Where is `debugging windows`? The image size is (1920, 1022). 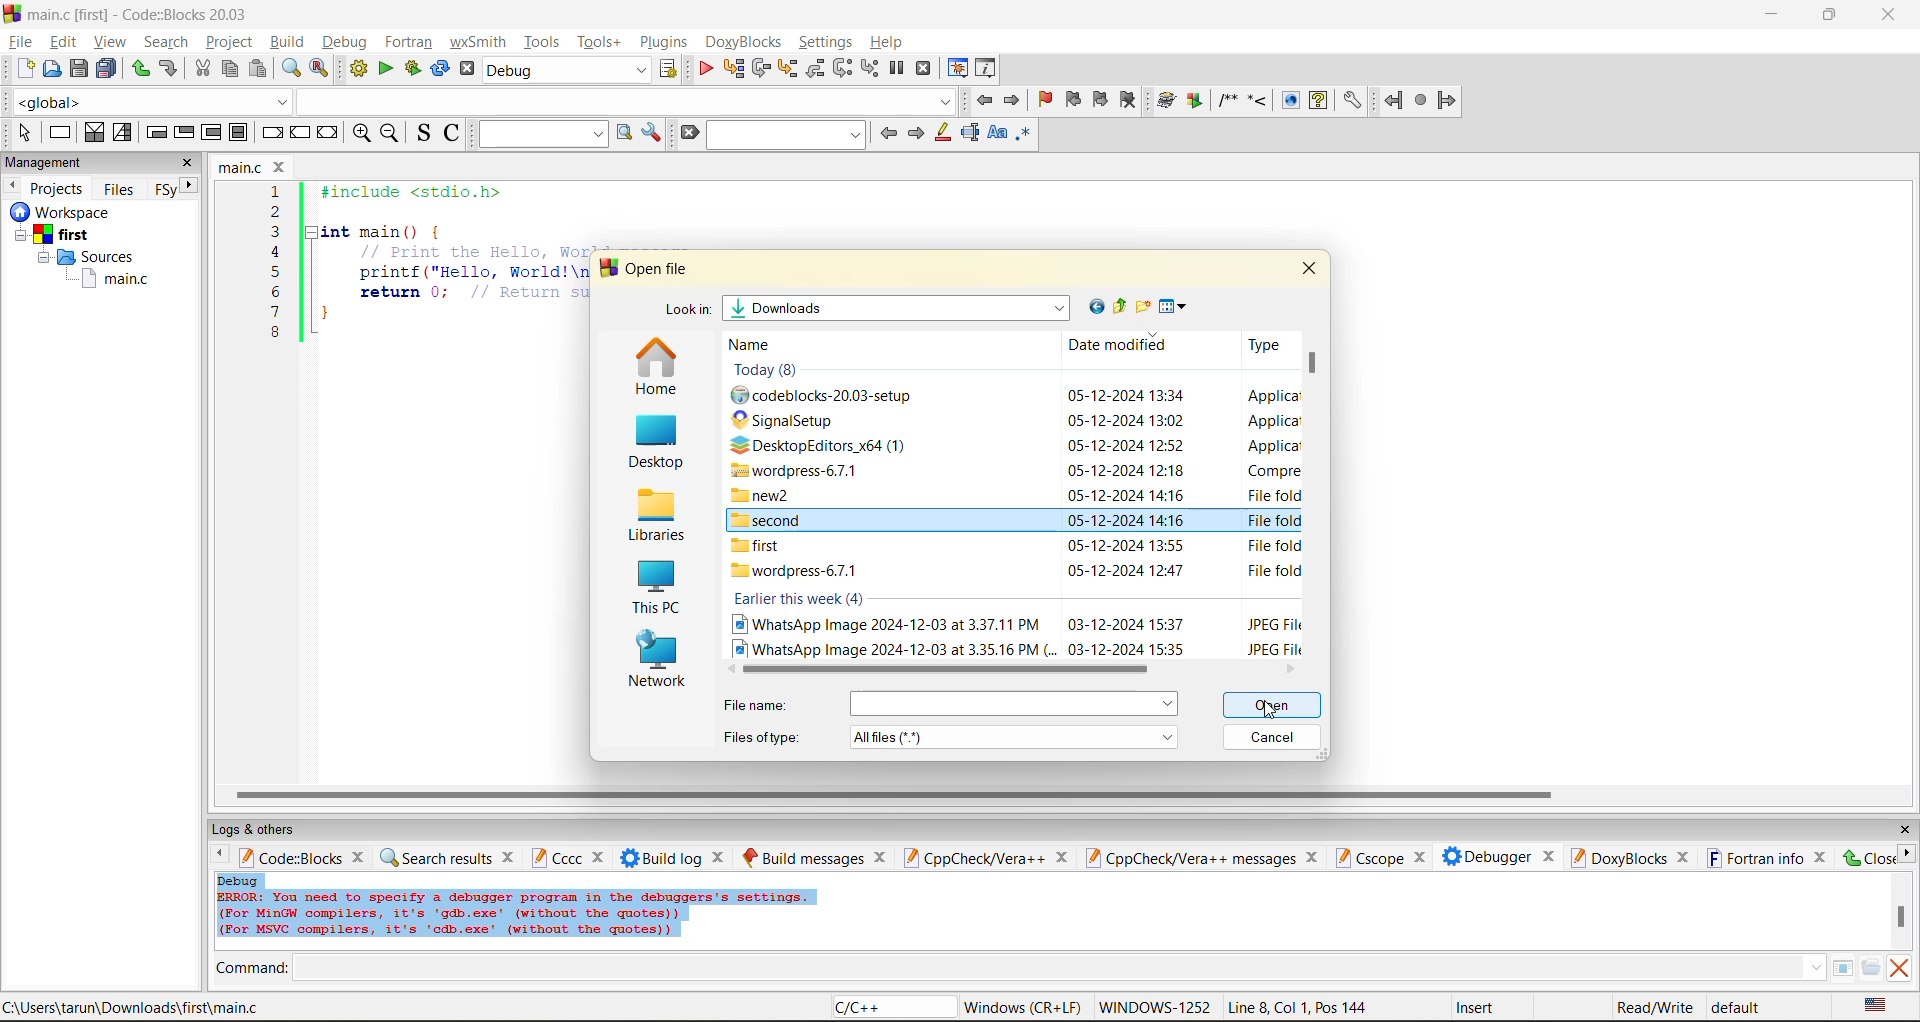 debugging windows is located at coordinates (958, 70).